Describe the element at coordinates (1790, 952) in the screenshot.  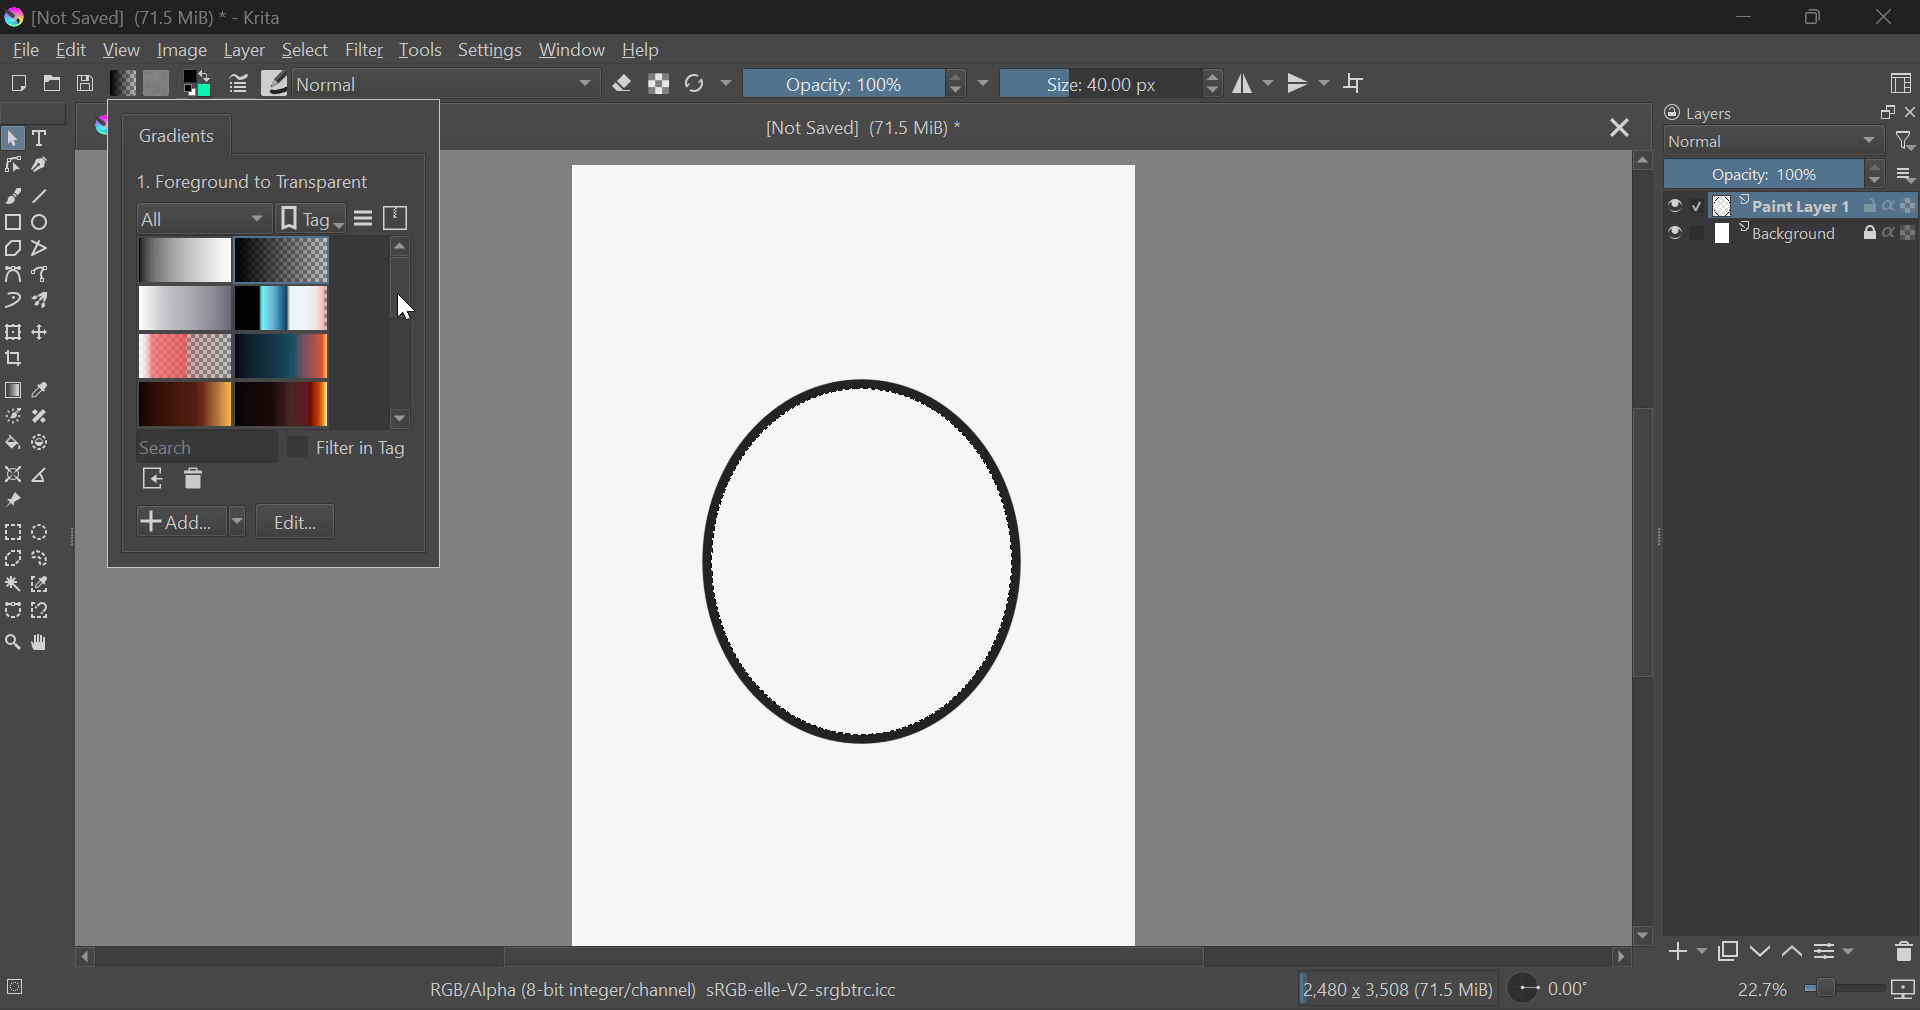
I see `Move layer up` at that location.